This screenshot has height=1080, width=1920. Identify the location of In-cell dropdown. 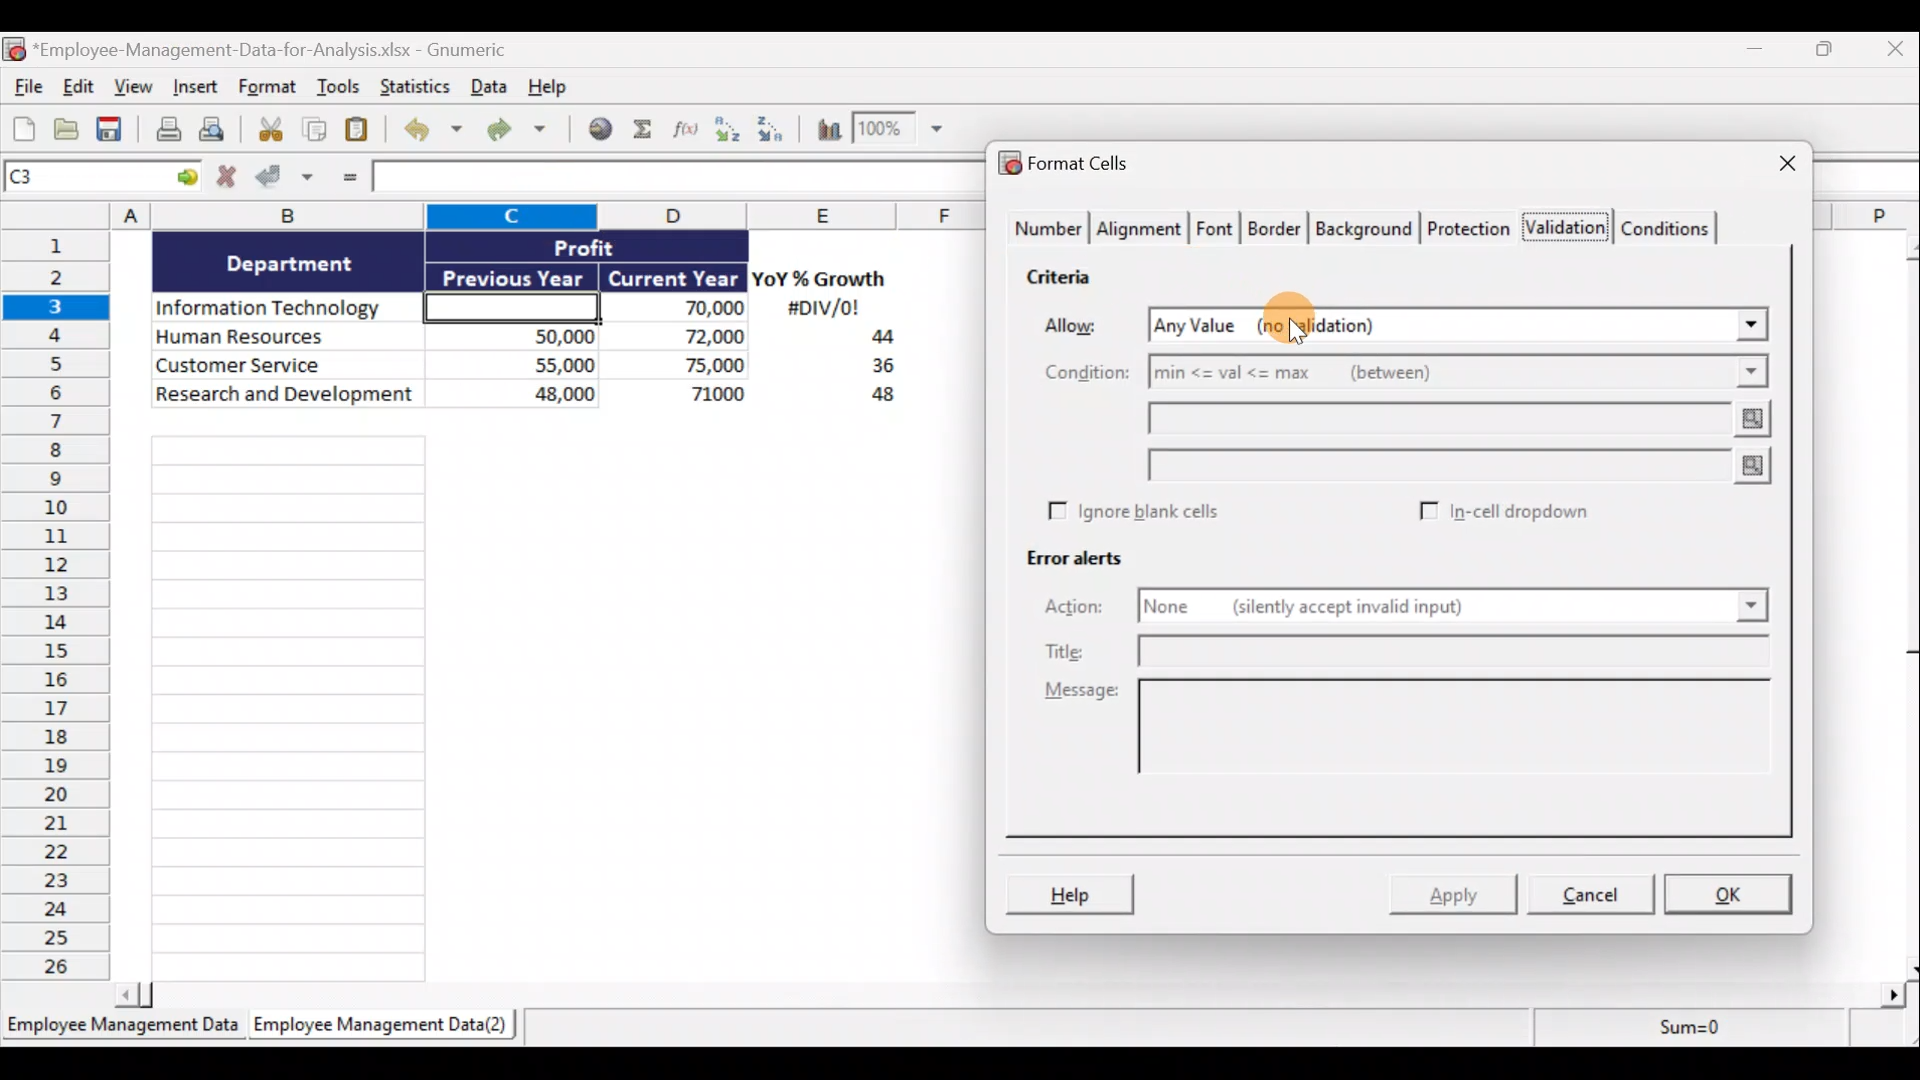
(1502, 513).